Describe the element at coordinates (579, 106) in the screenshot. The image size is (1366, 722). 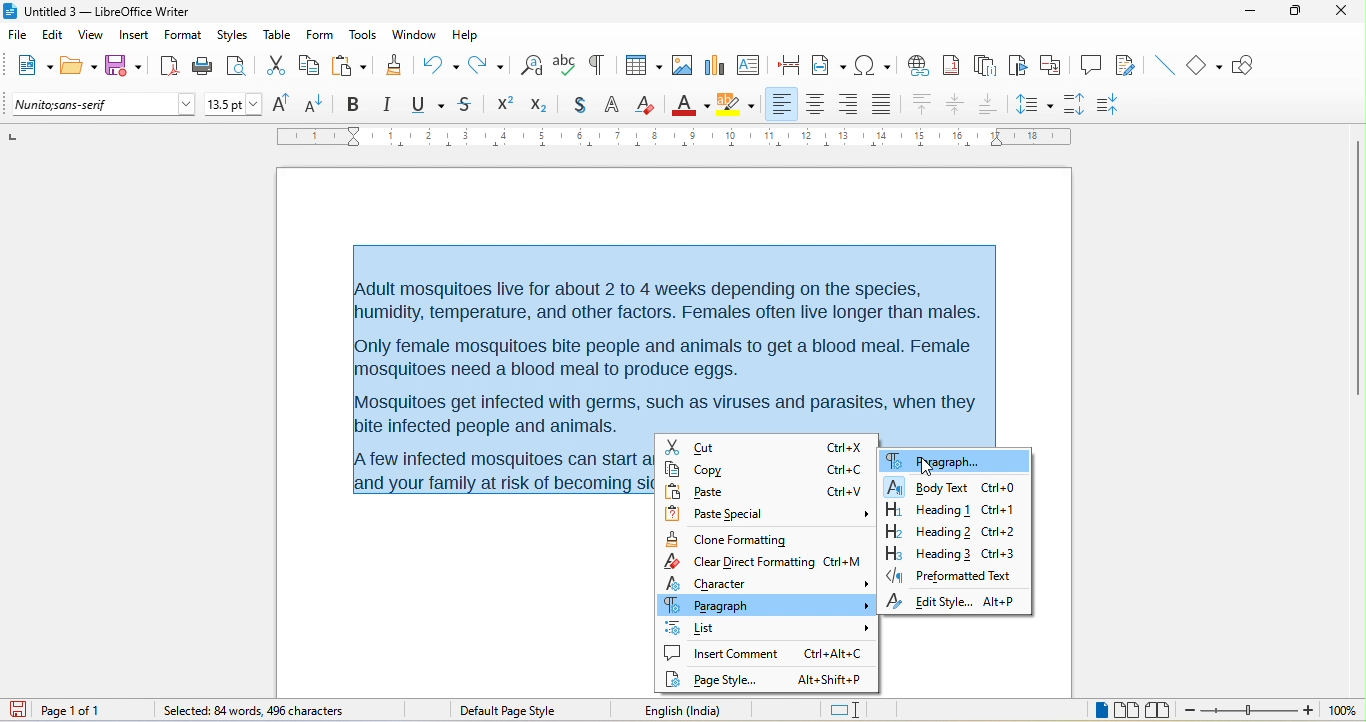
I see `shadow` at that location.